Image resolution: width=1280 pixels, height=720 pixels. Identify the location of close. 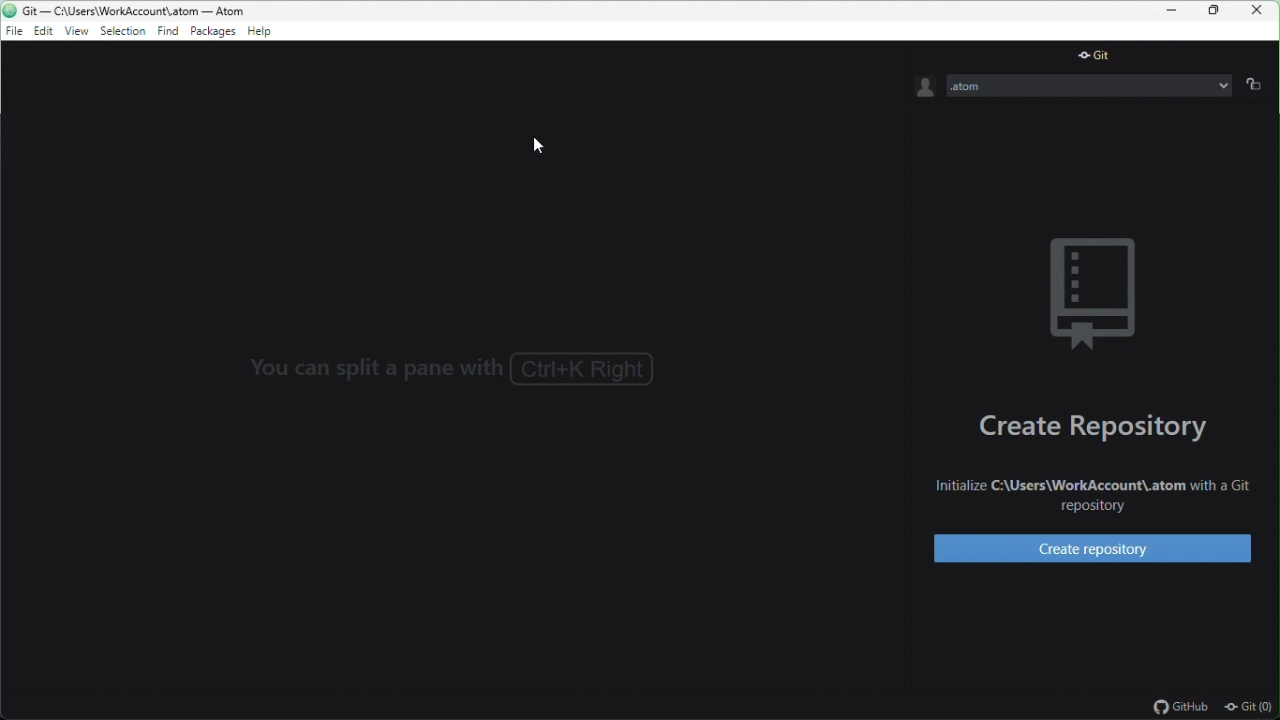
(1260, 11).